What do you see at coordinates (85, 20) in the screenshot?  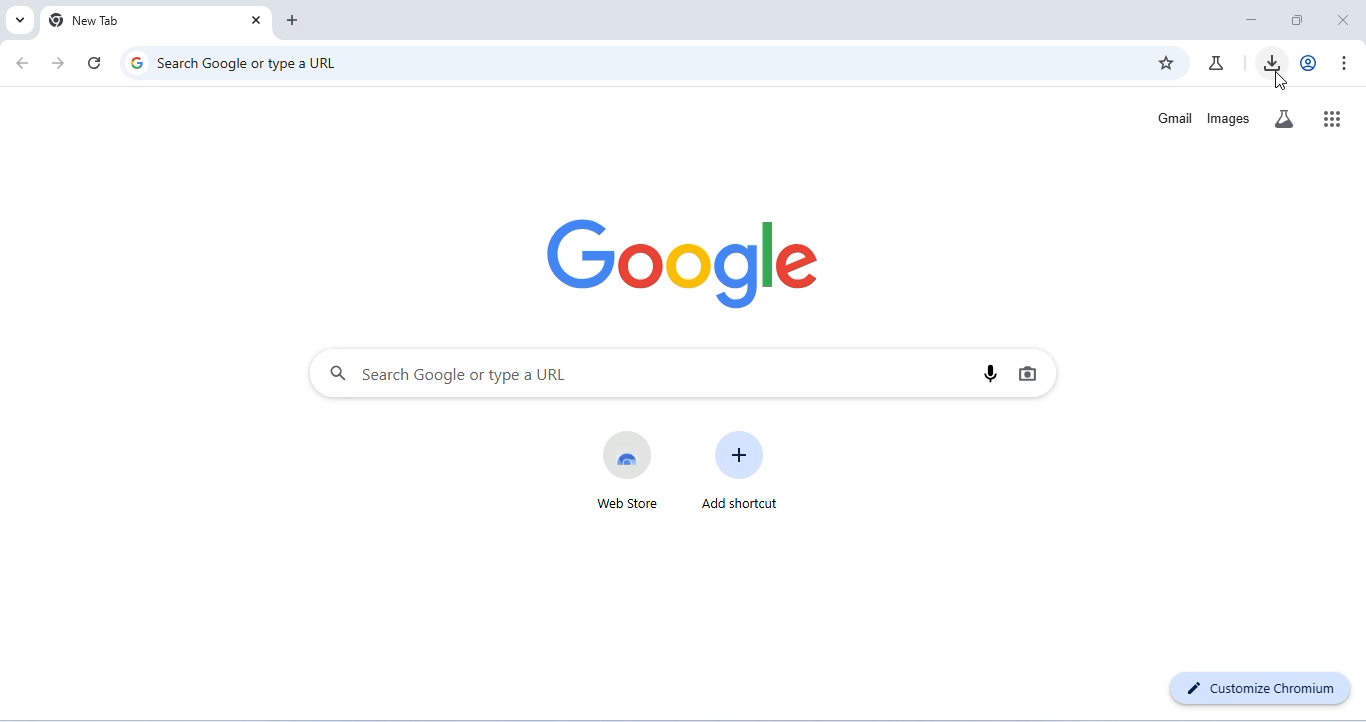 I see `new tab` at bounding box center [85, 20].